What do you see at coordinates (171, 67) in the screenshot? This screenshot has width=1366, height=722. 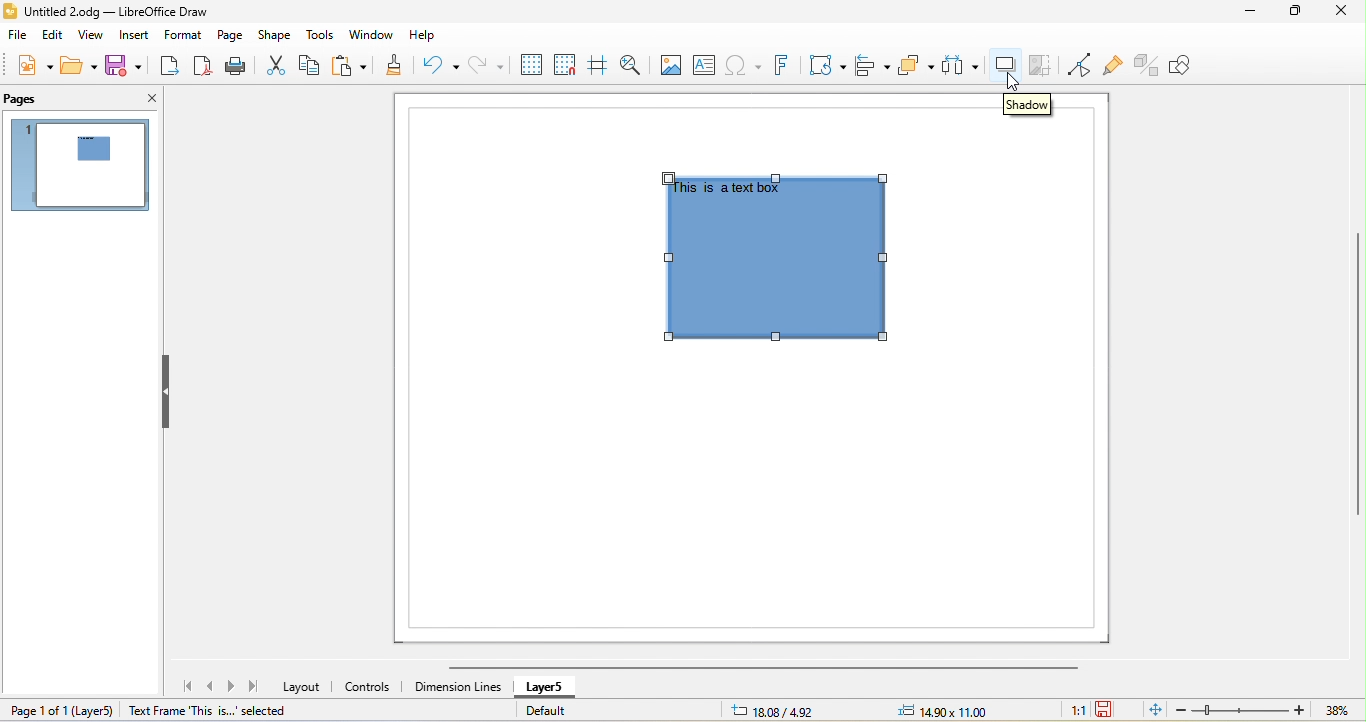 I see `export` at bounding box center [171, 67].